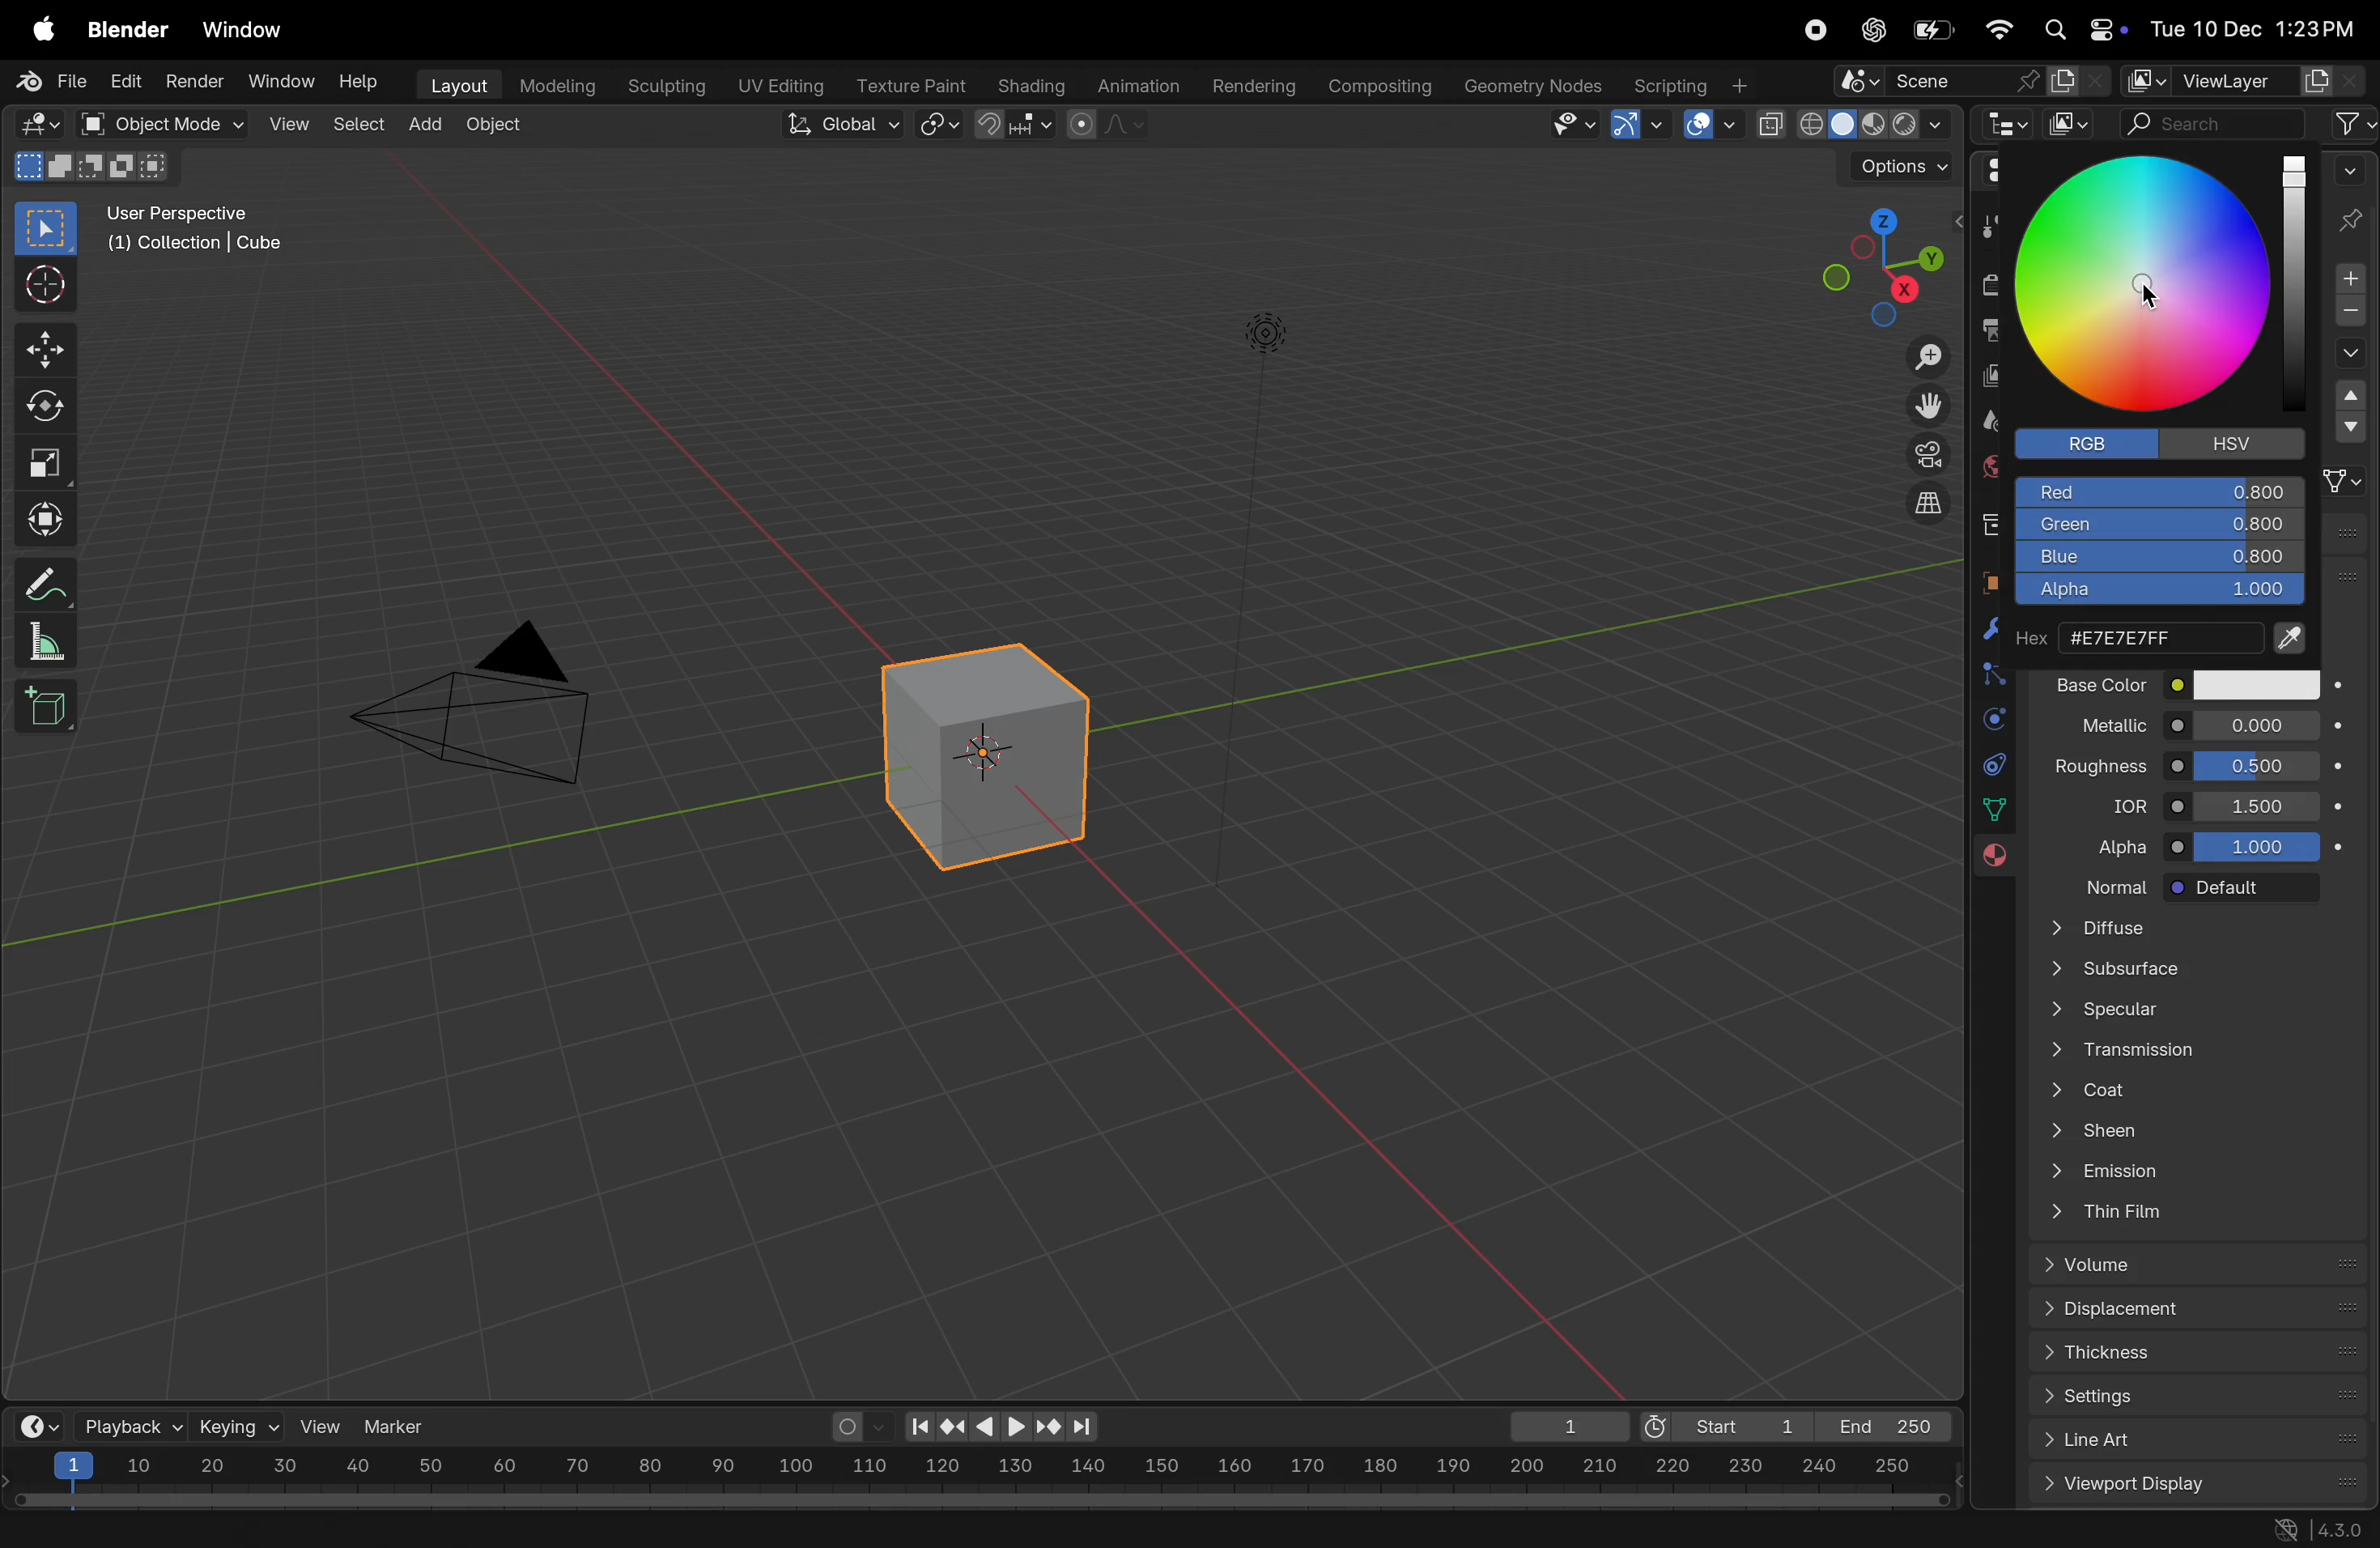 This screenshot has height=1548, width=2380. What do you see at coordinates (2345, 280) in the screenshot?
I see `add material` at bounding box center [2345, 280].